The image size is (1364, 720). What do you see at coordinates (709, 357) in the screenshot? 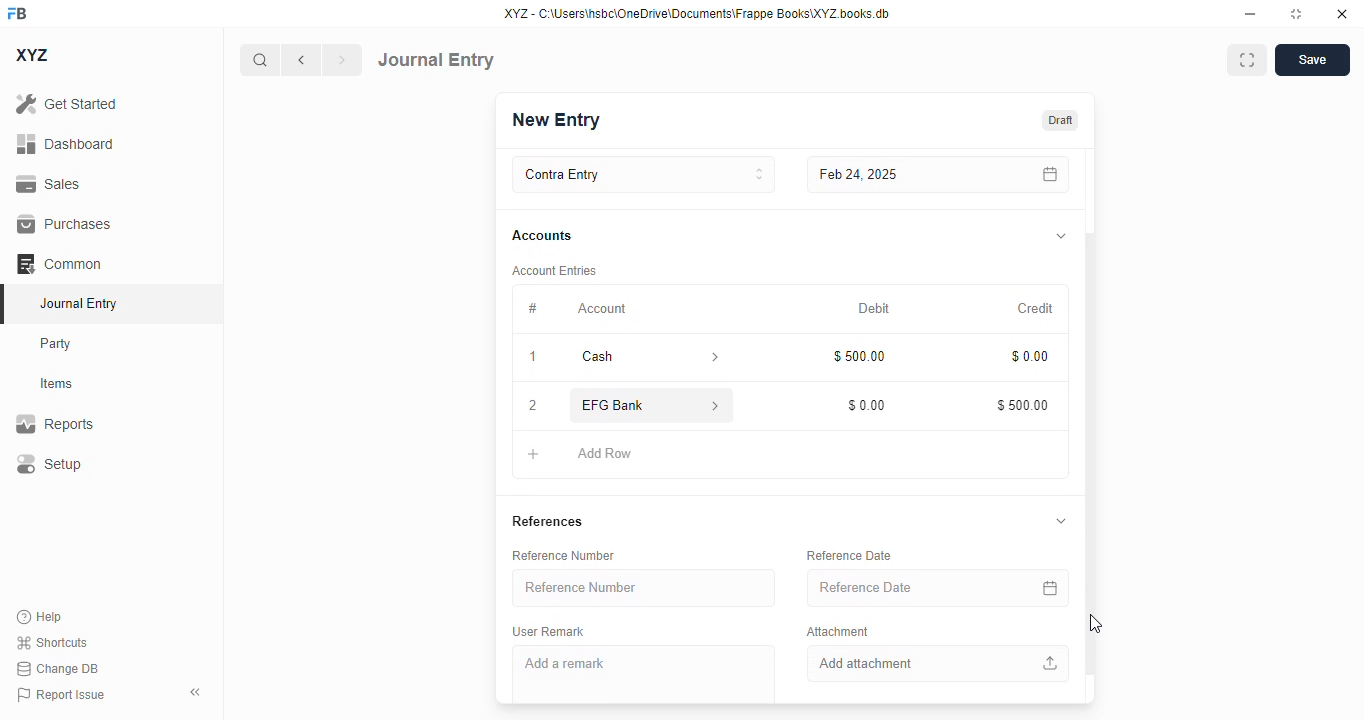
I see `account information` at bounding box center [709, 357].